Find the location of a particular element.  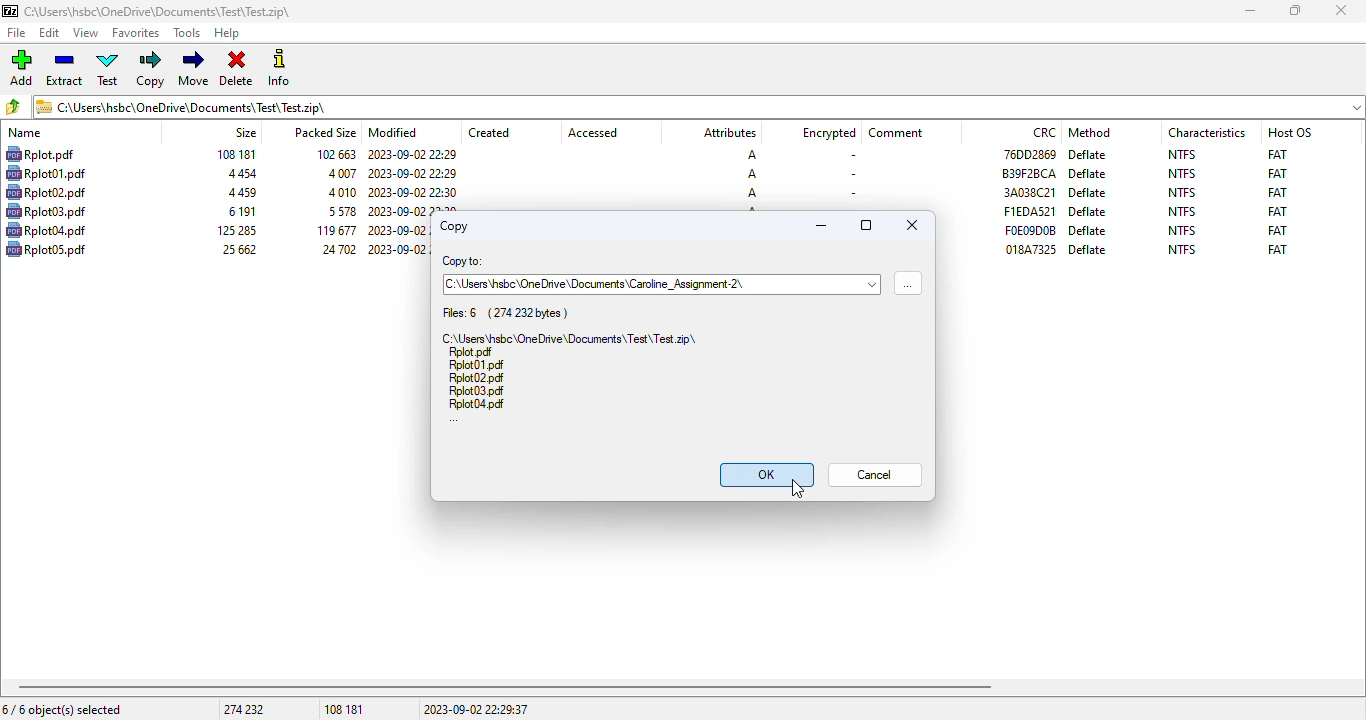

FAT is located at coordinates (1277, 192).